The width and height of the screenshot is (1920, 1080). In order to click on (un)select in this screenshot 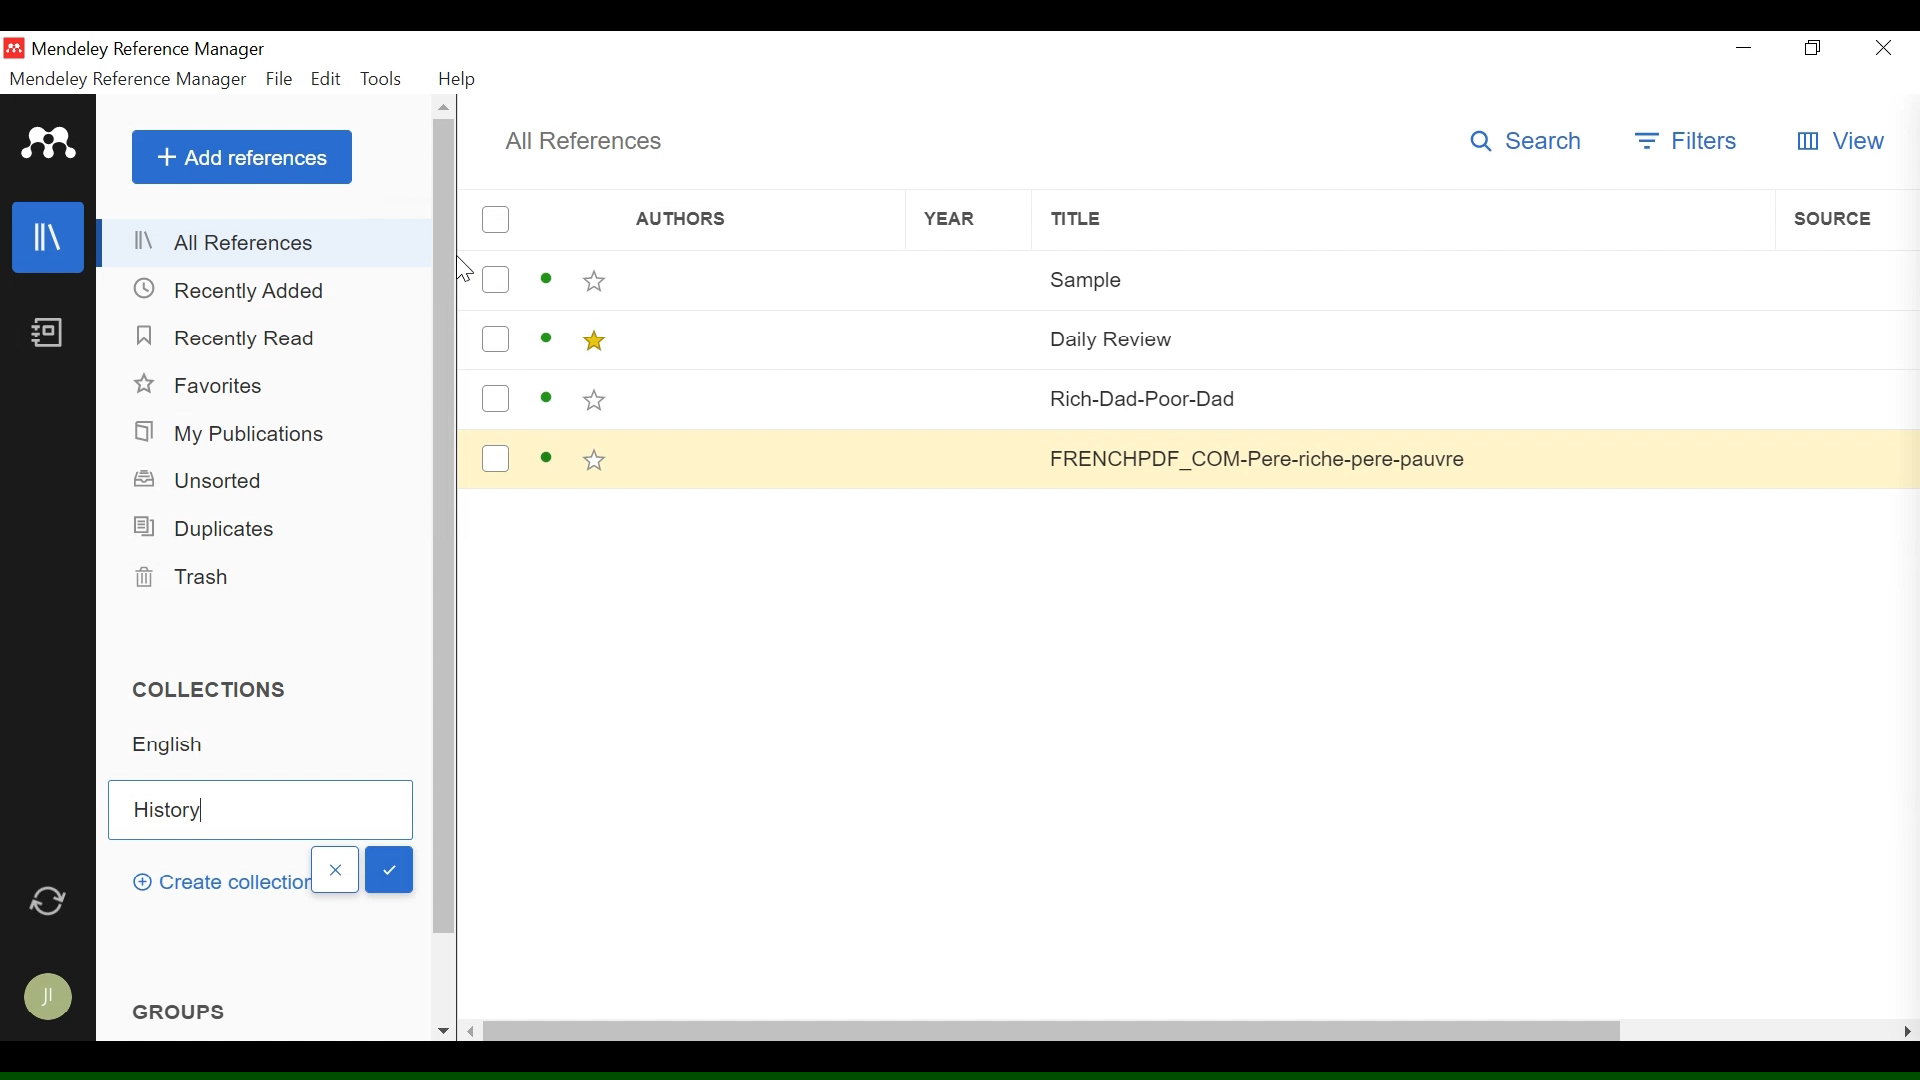, I will do `click(495, 282)`.